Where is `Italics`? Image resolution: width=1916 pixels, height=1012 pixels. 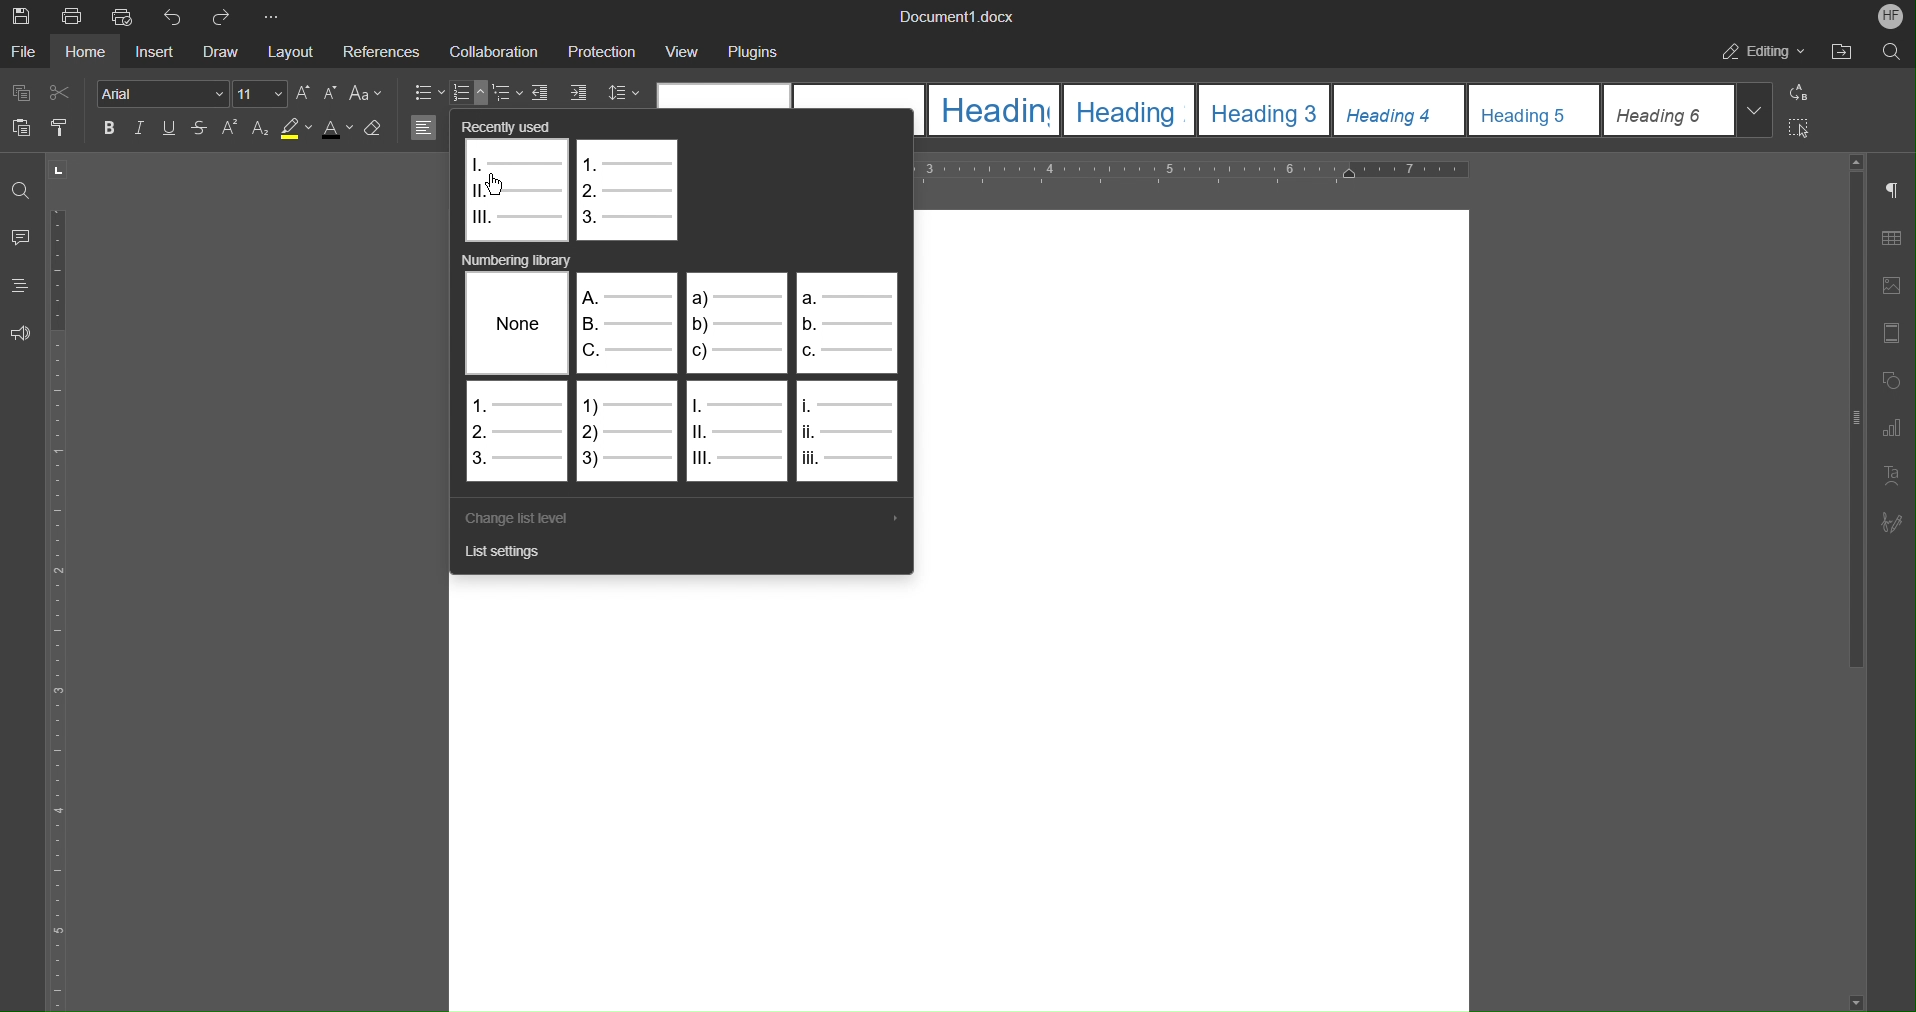 Italics is located at coordinates (140, 128).